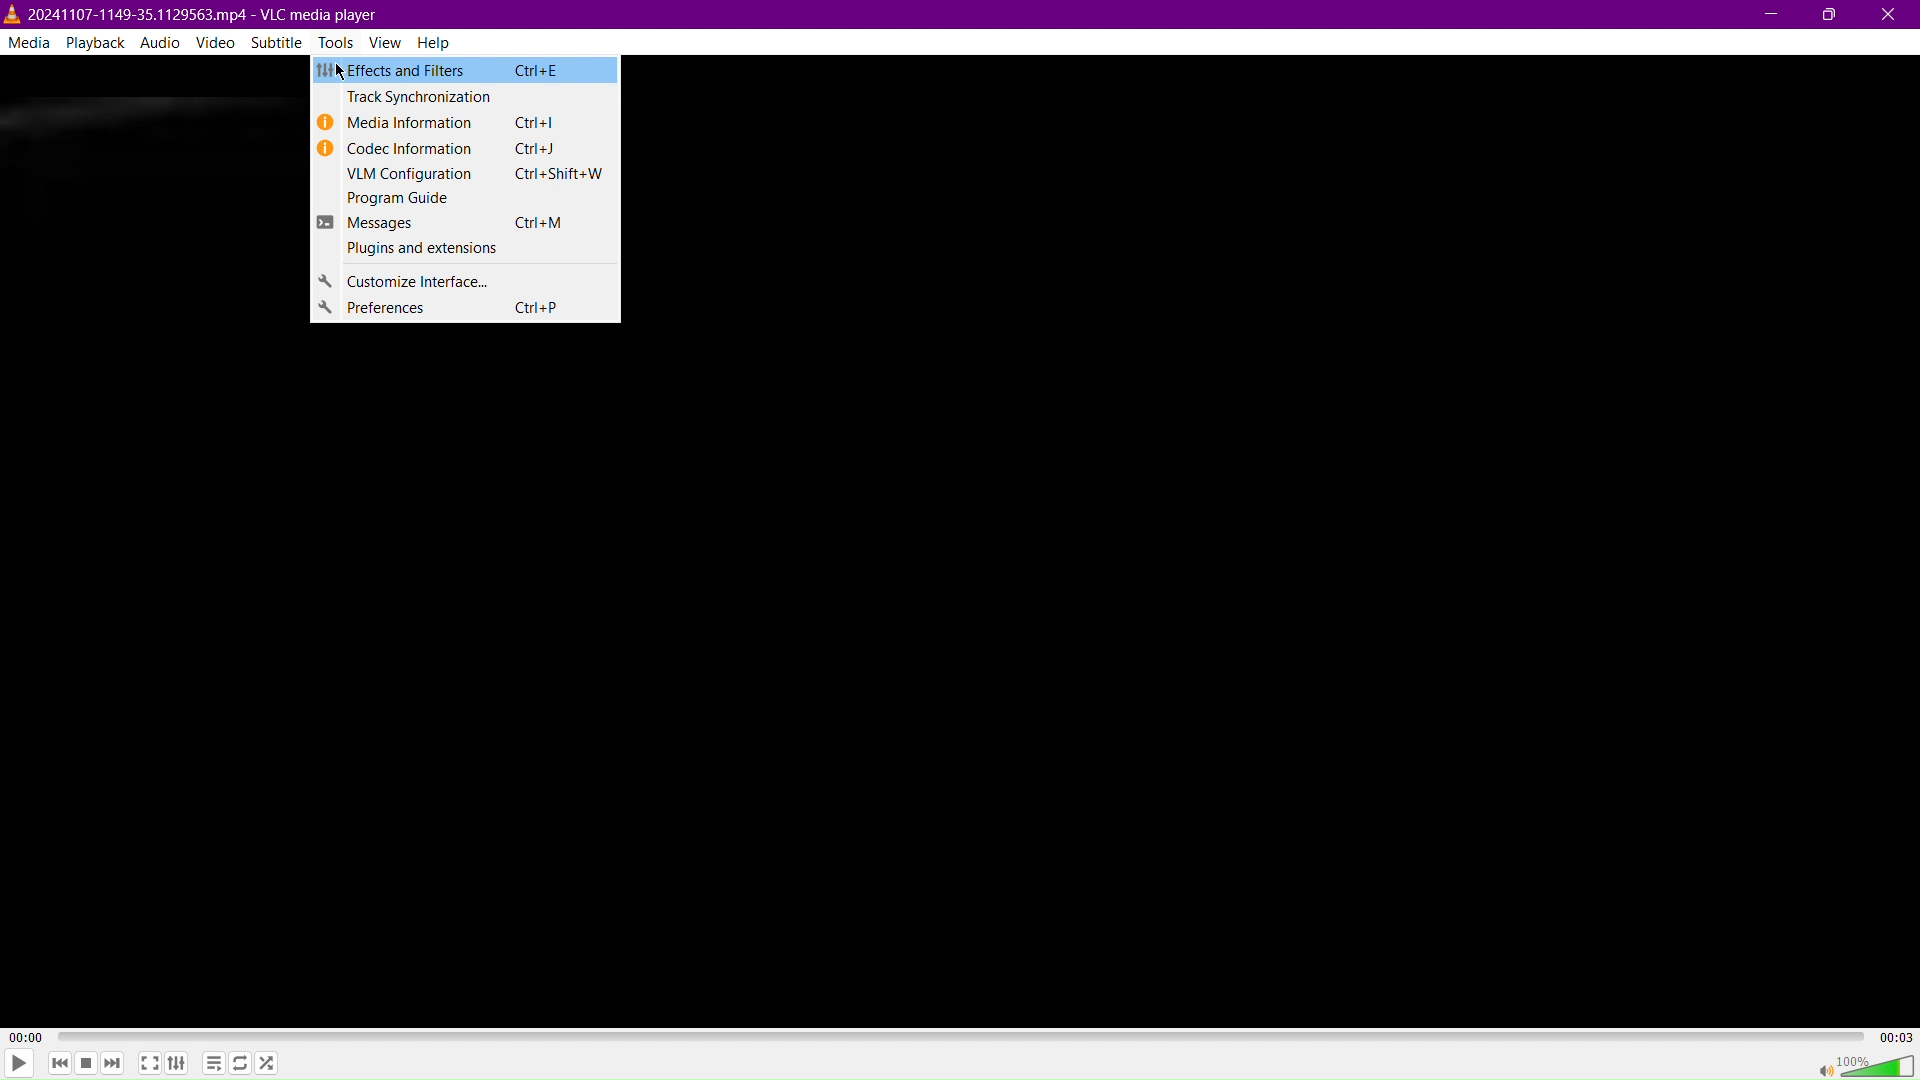 Image resolution: width=1920 pixels, height=1080 pixels. I want to click on Video, so click(219, 42).